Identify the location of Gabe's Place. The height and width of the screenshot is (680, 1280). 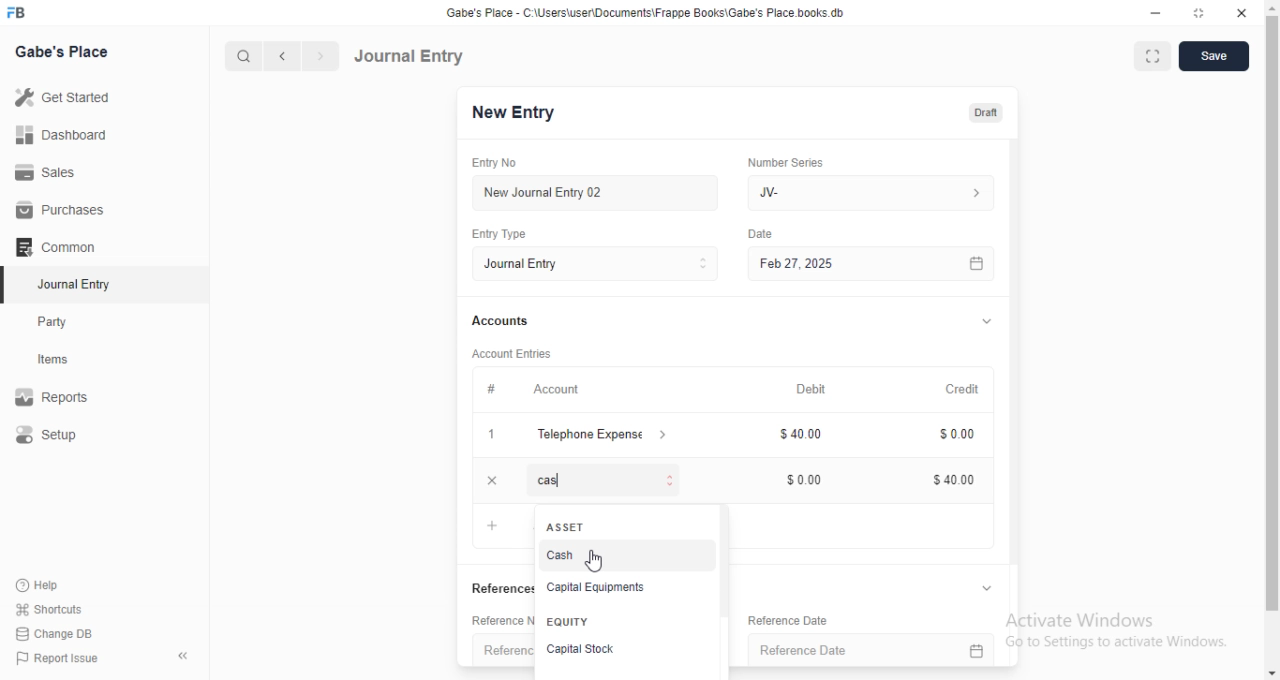
(63, 51).